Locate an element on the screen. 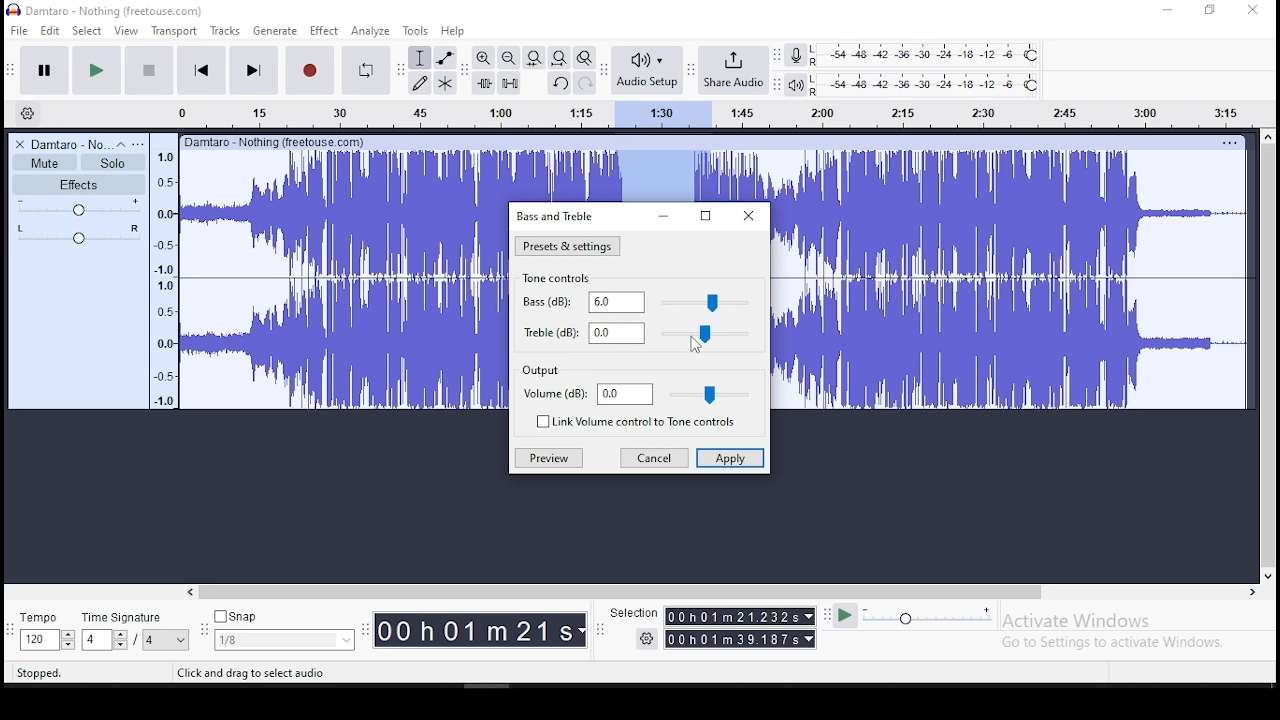 Image resolution: width=1280 pixels, height=720 pixels. stop is located at coordinates (148, 69).